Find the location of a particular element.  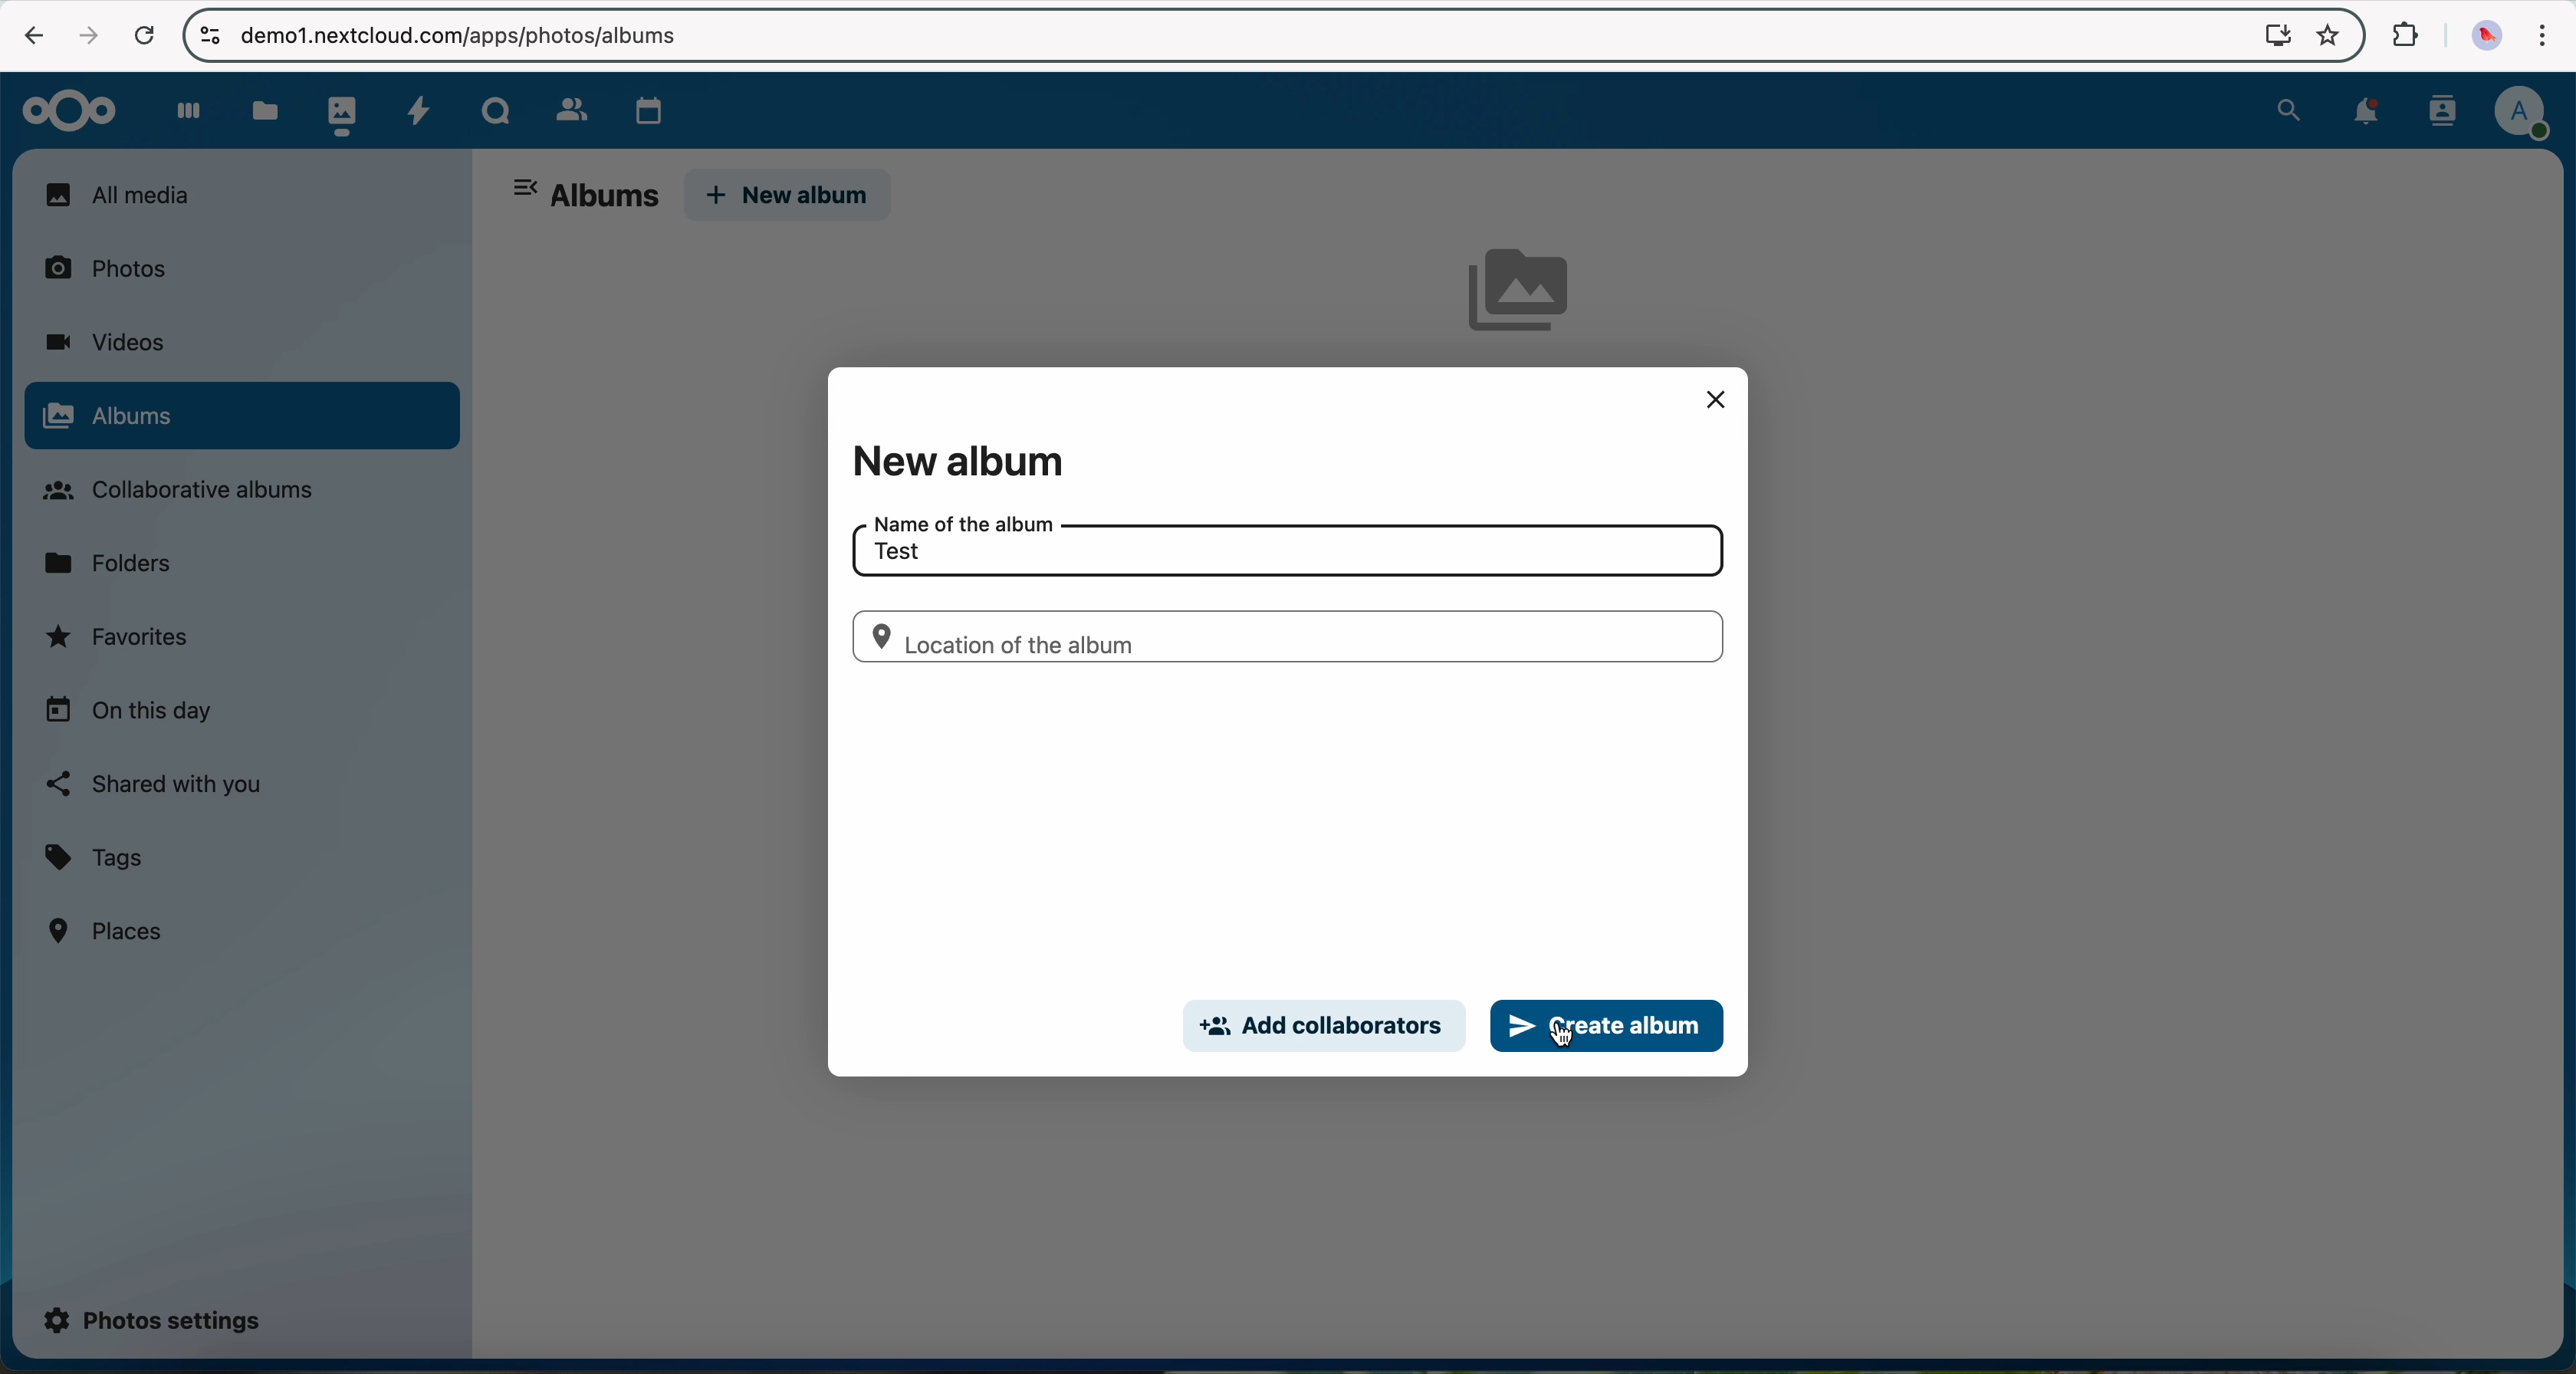

cursor is located at coordinates (1569, 1046).